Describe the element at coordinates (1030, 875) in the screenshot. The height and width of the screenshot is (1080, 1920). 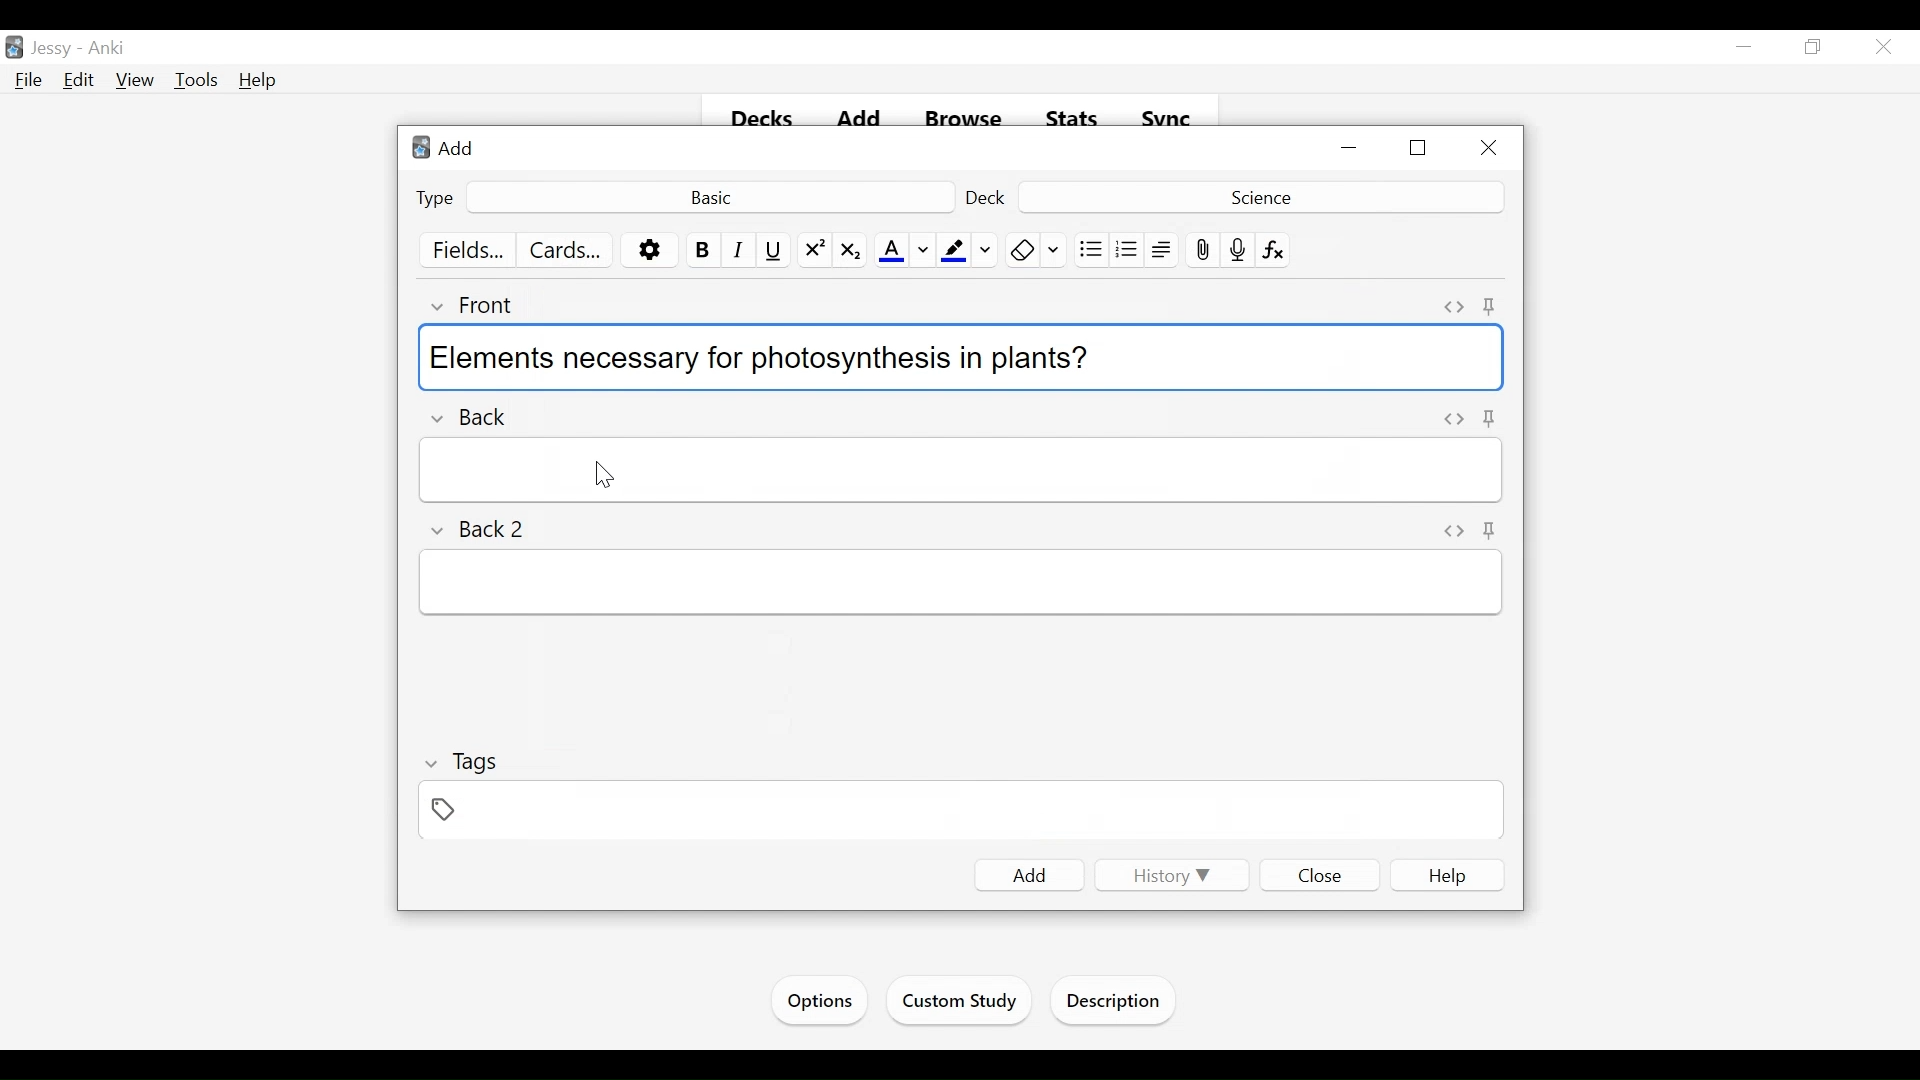
I see `Add` at that location.